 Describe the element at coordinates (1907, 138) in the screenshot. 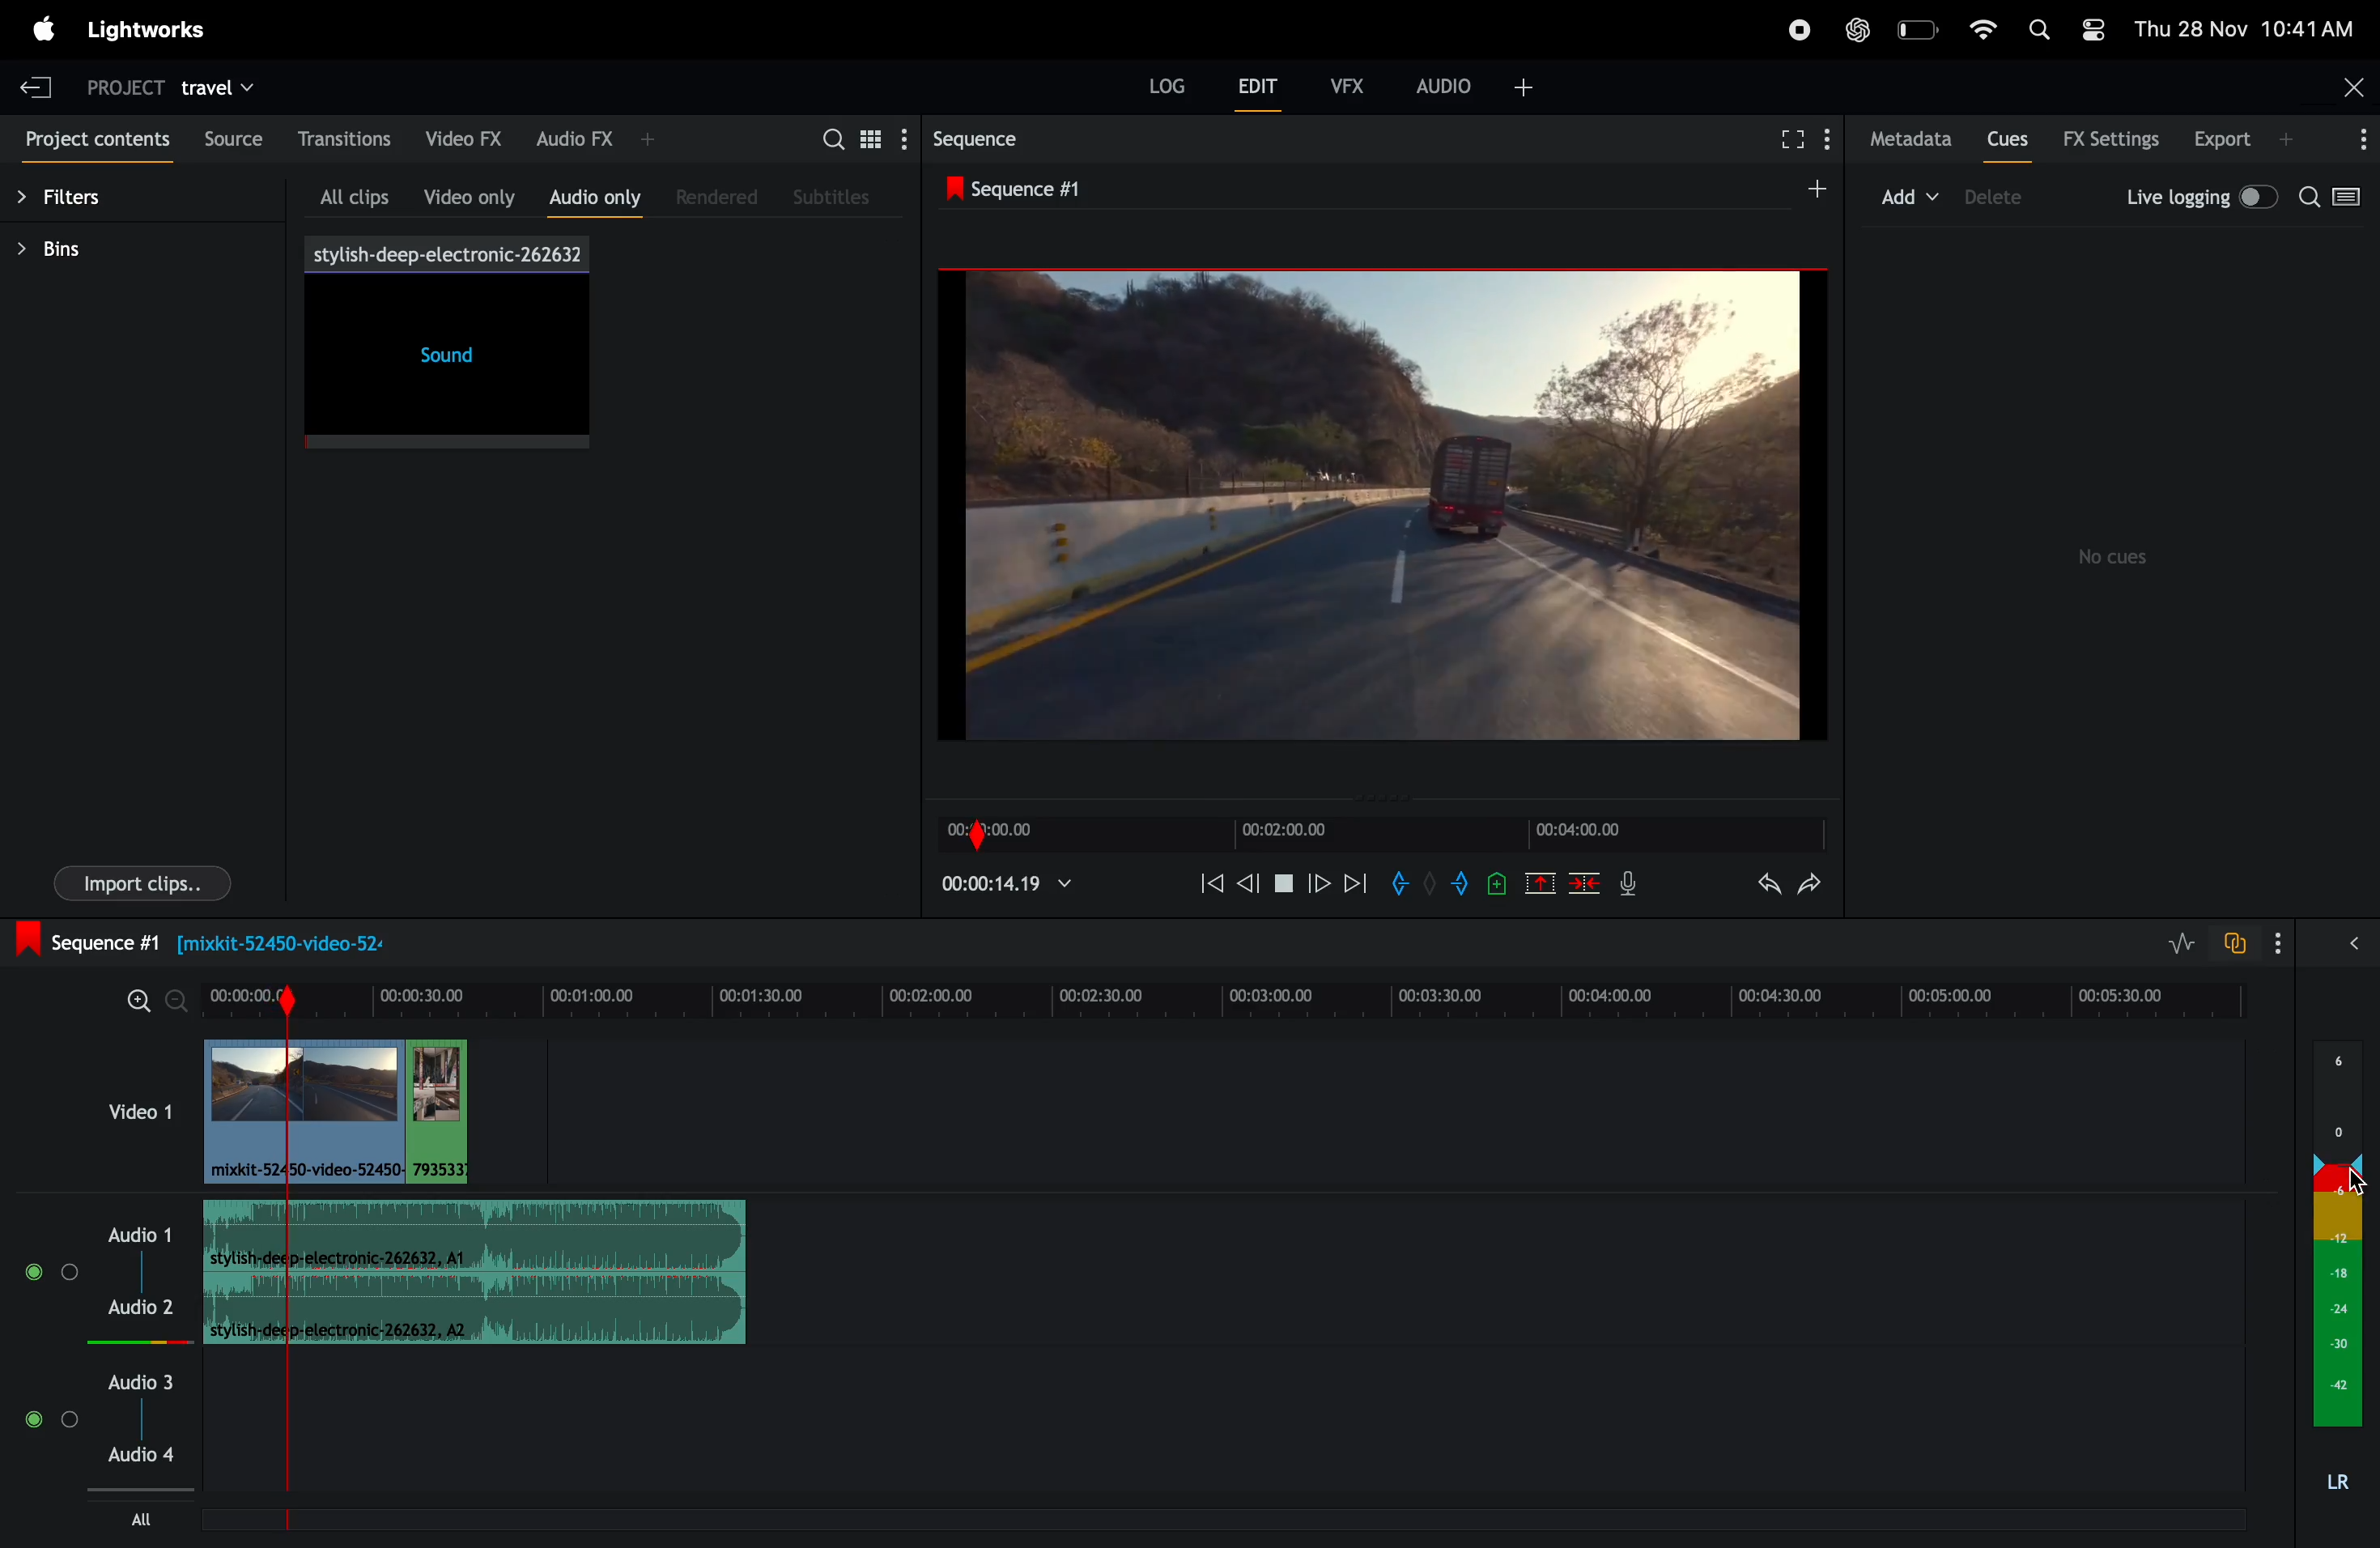

I see `meta data` at that location.